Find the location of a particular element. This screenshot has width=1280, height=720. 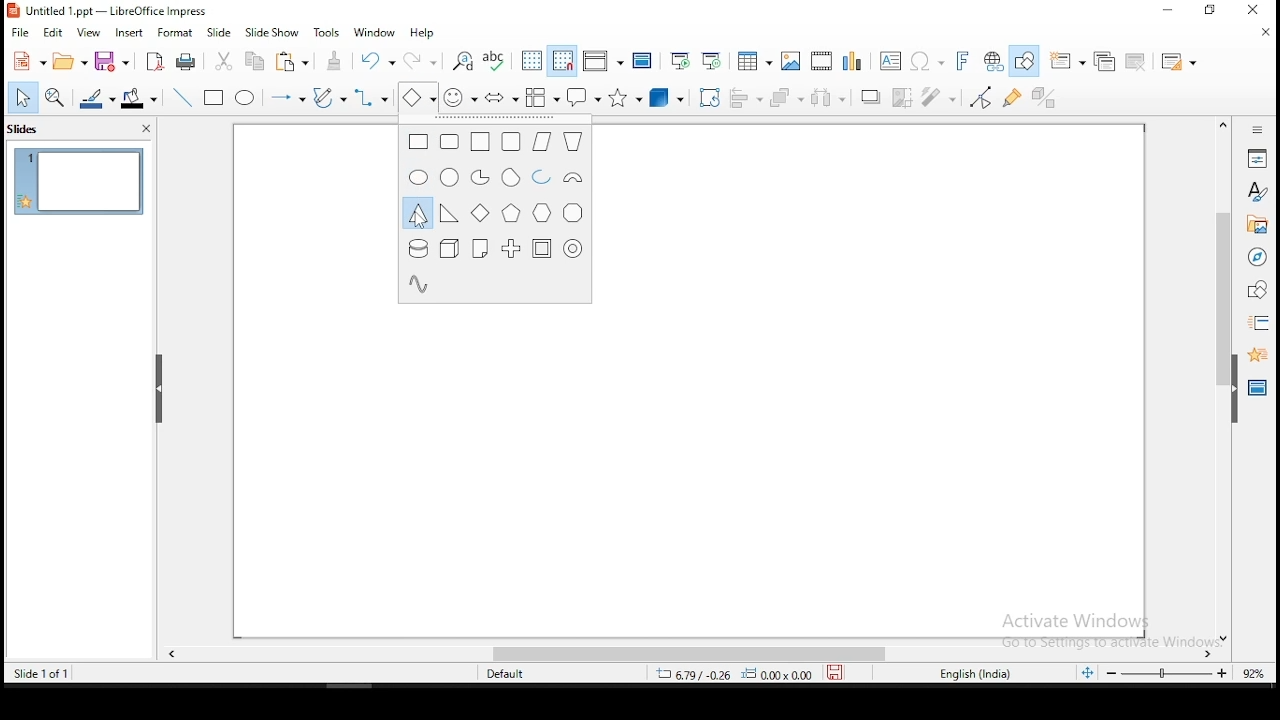

slide 1 of 1 is located at coordinates (40, 671).